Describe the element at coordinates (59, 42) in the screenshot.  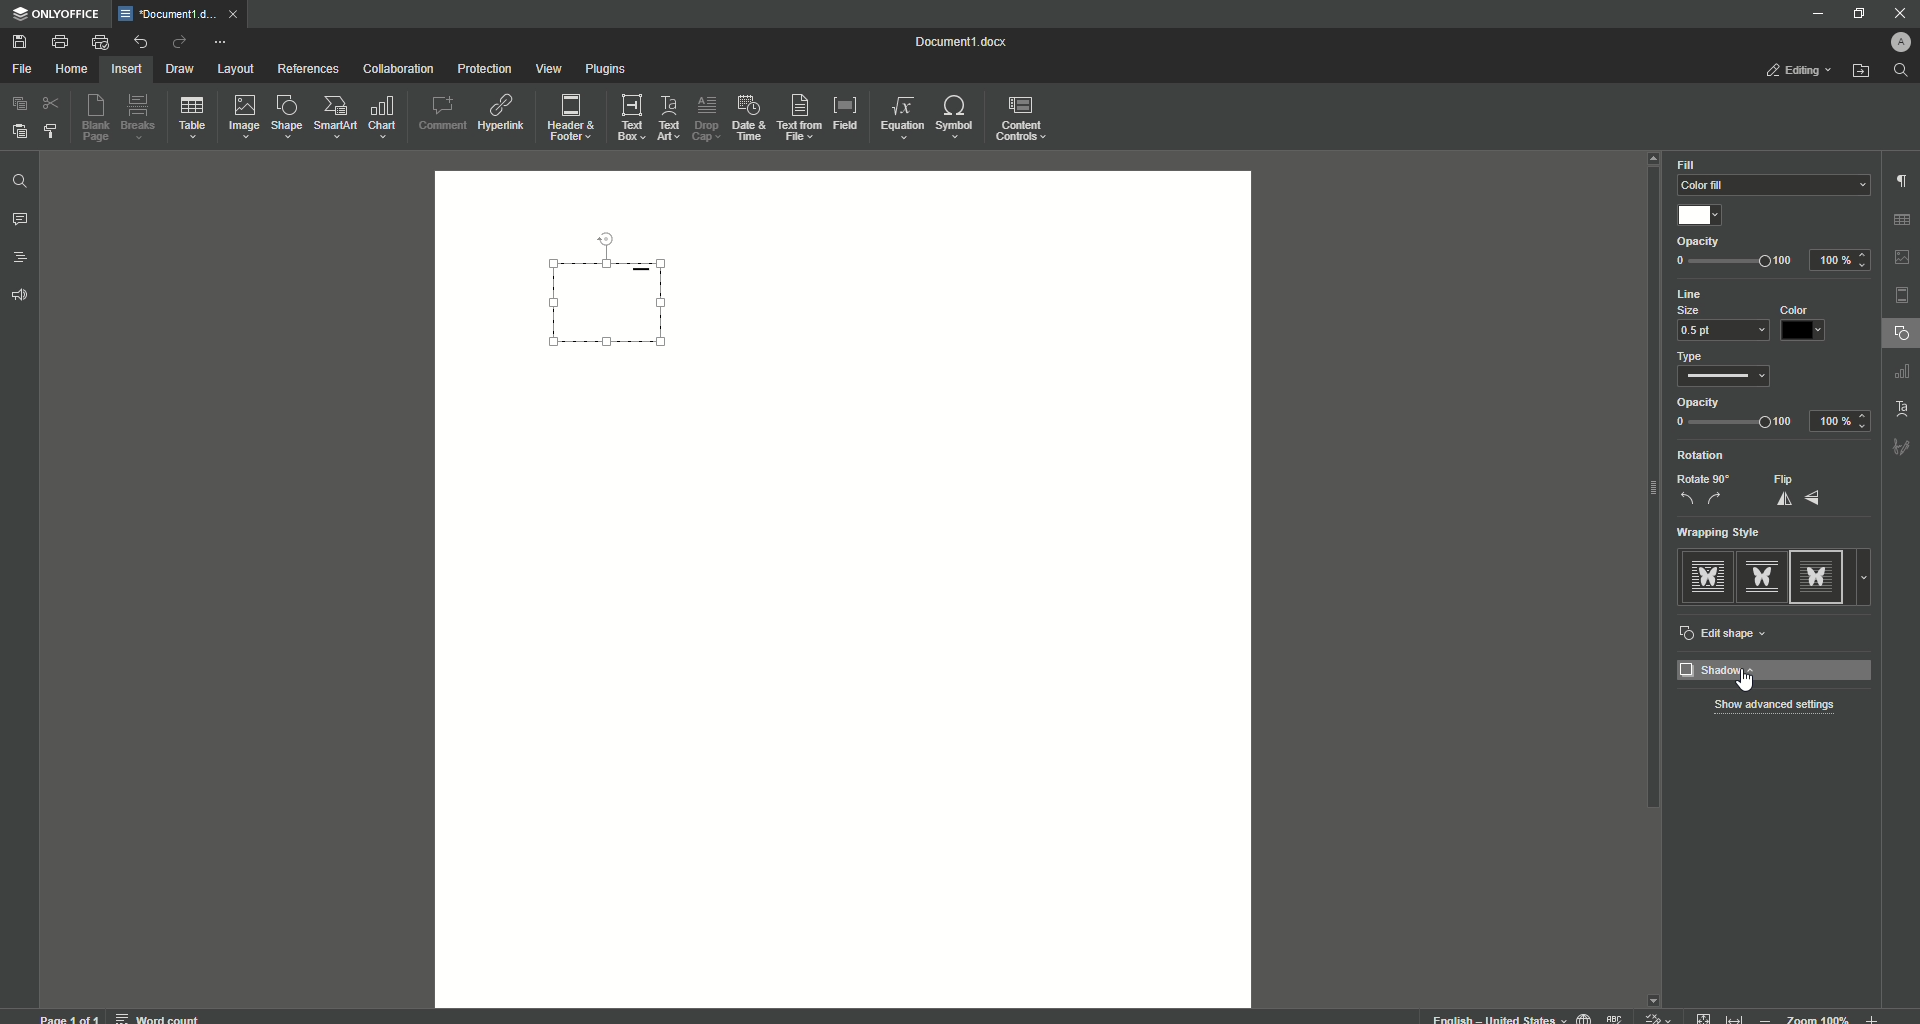
I see `Print` at that location.